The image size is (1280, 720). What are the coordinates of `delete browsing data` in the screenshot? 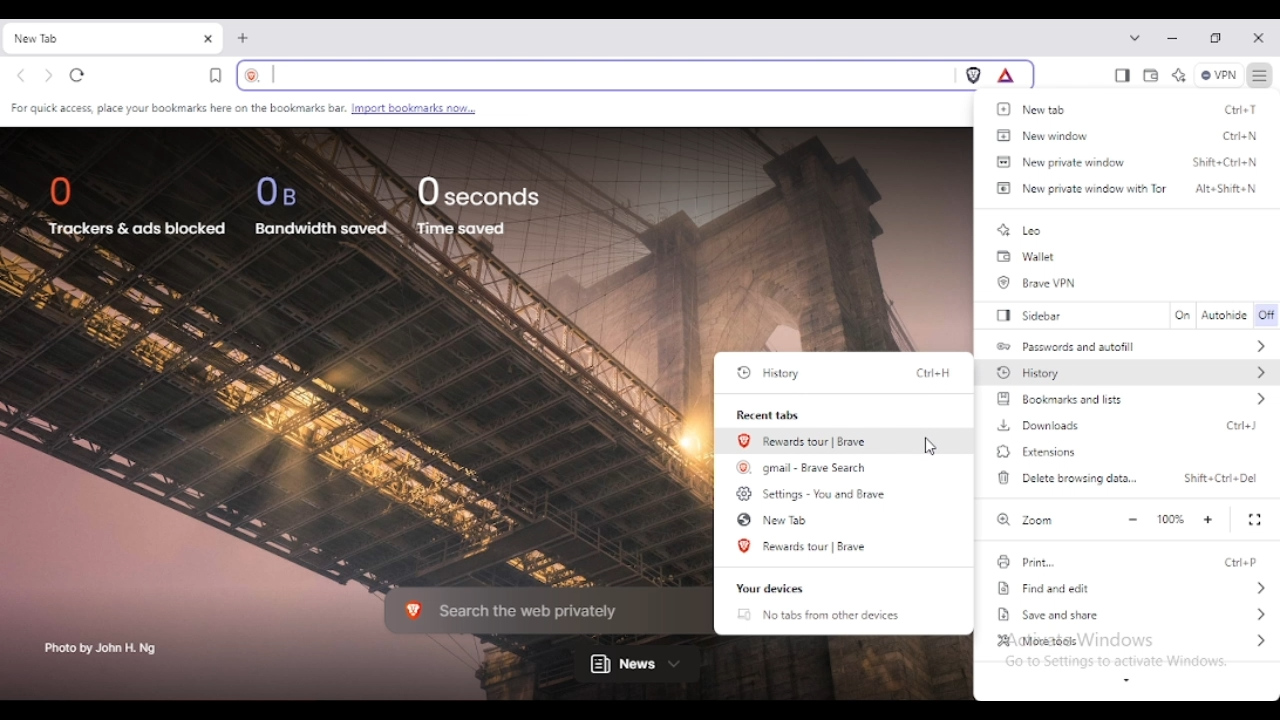 It's located at (1066, 477).